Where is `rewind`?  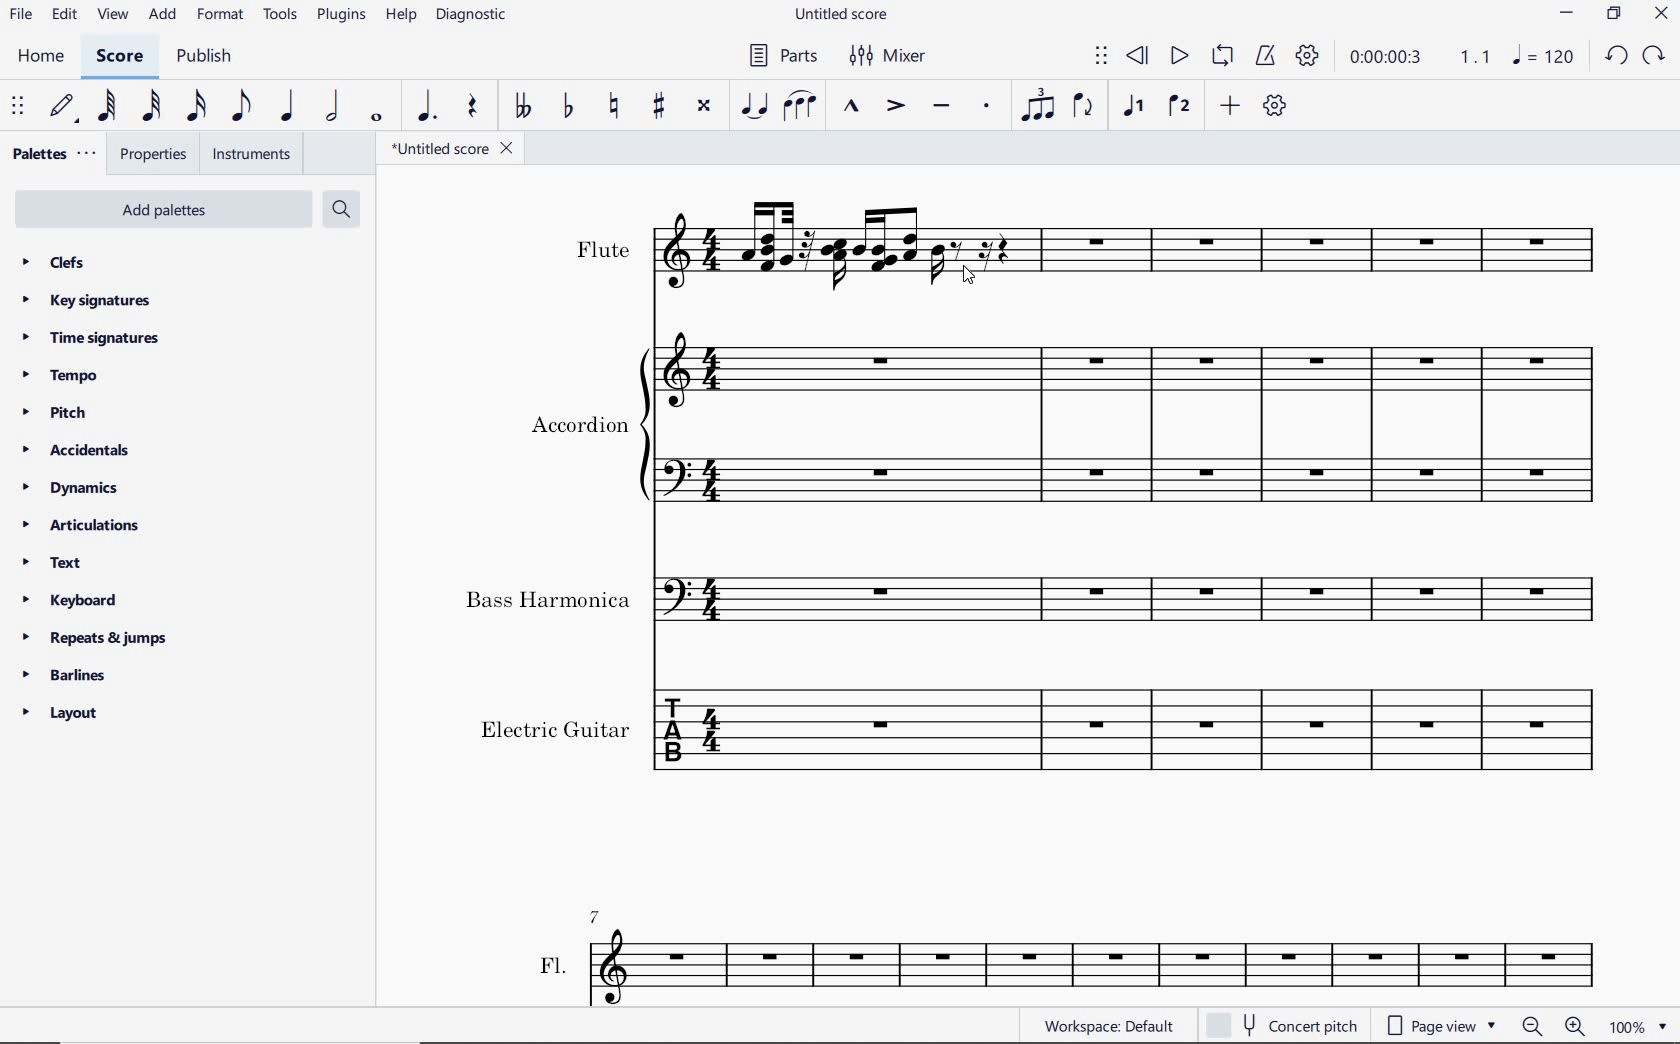
rewind is located at coordinates (1138, 57).